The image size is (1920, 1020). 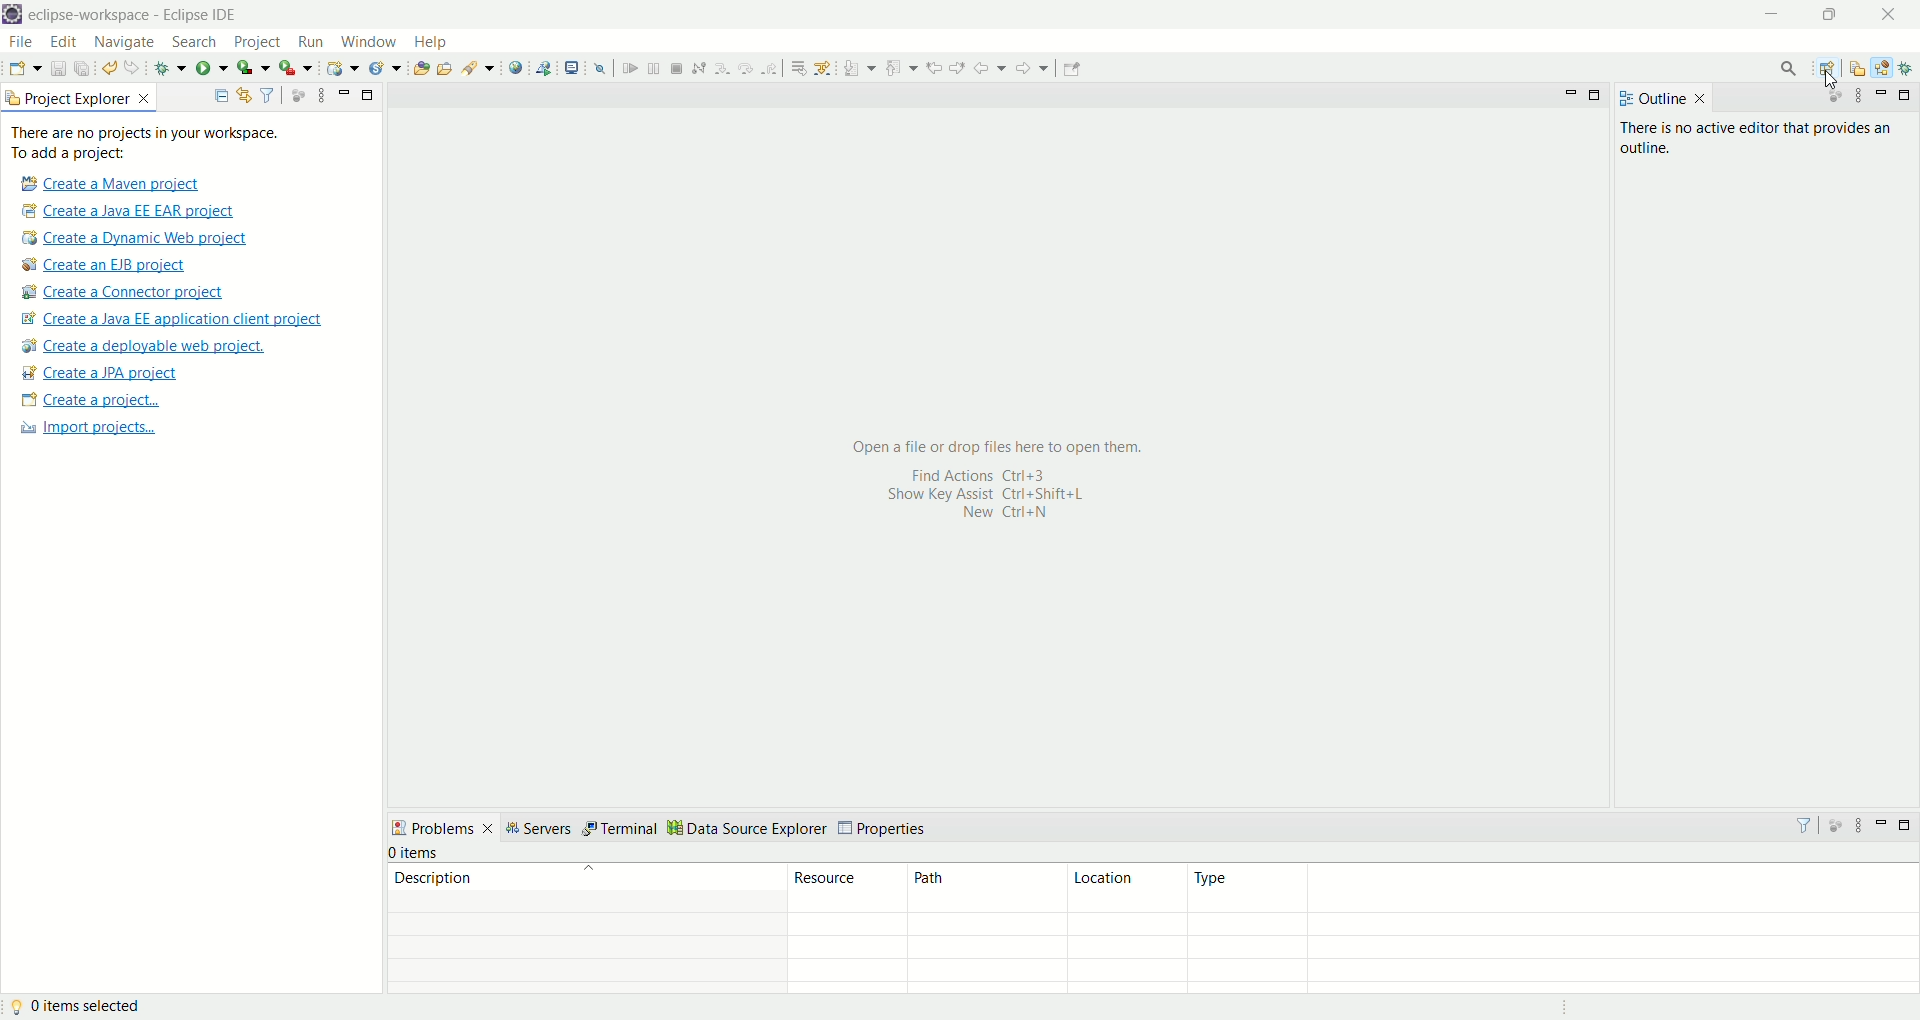 I want to click on open web browser, so click(x=517, y=68).